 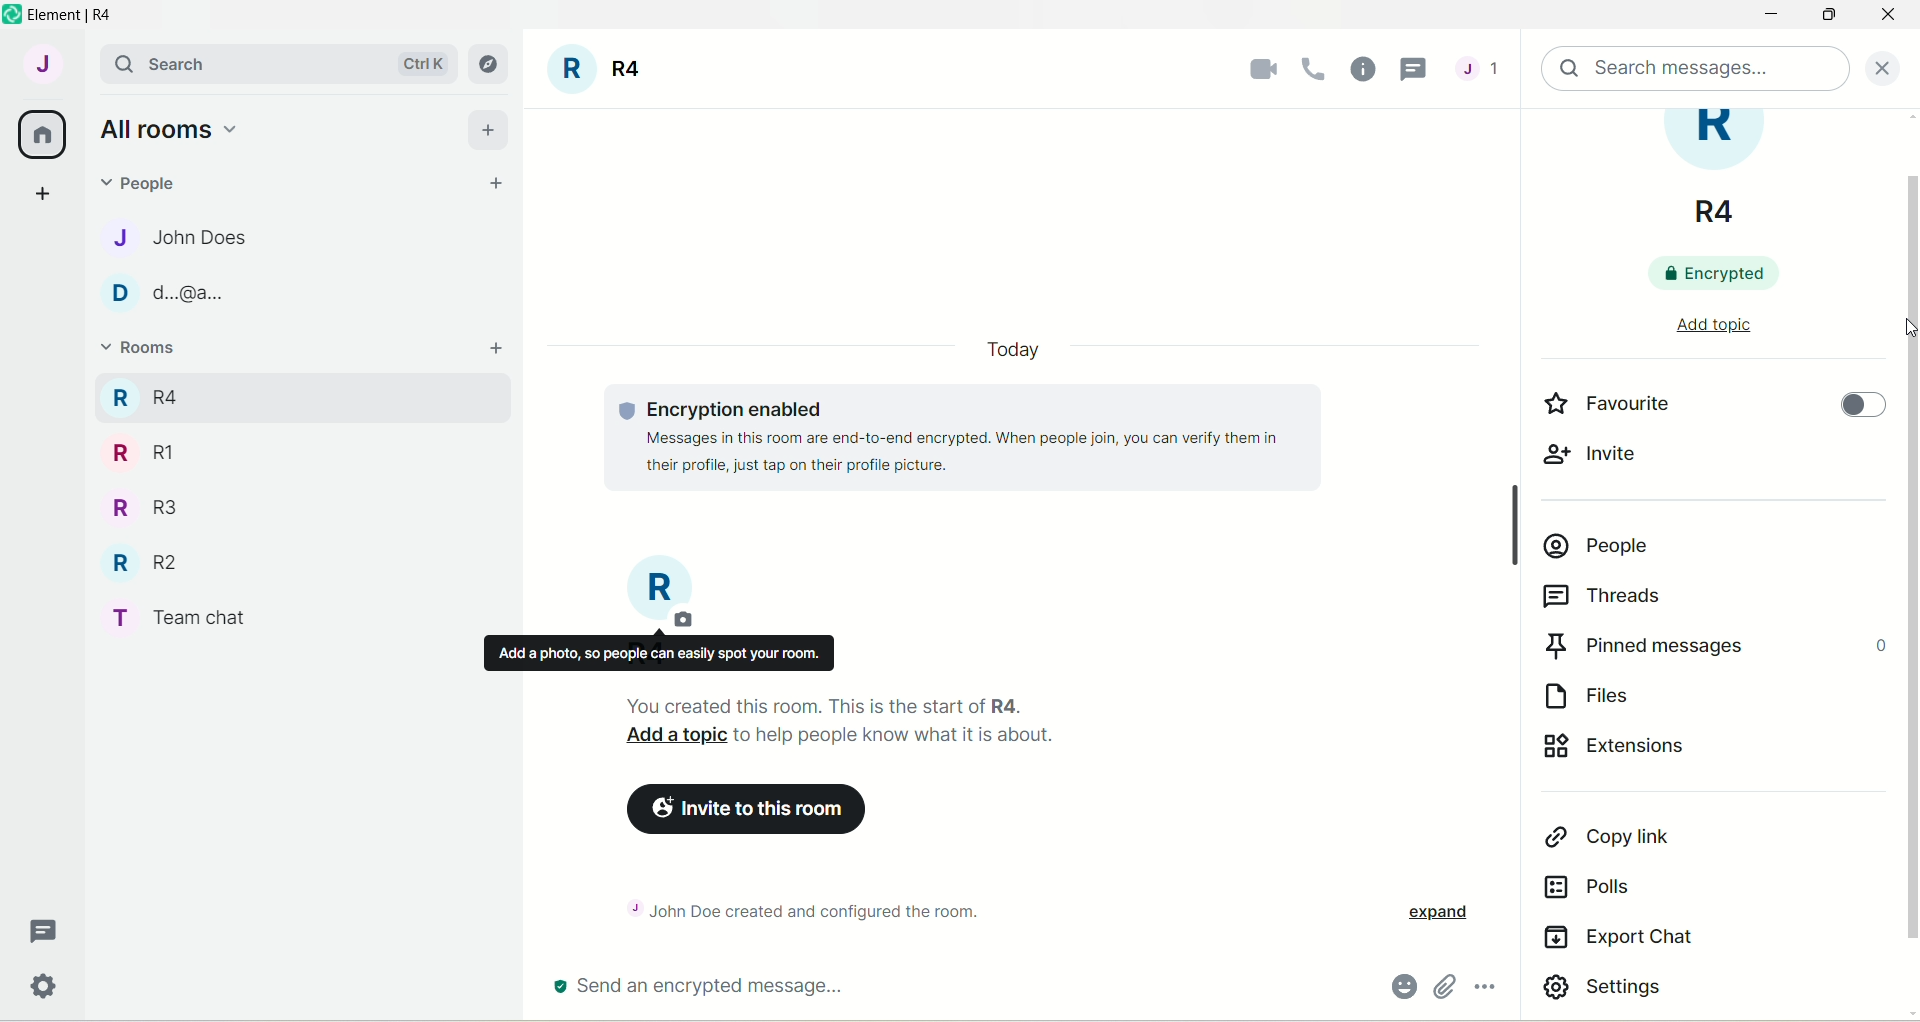 What do you see at coordinates (138, 558) in the screenshot?
I see `R R2` at bounding box center [138, 558].